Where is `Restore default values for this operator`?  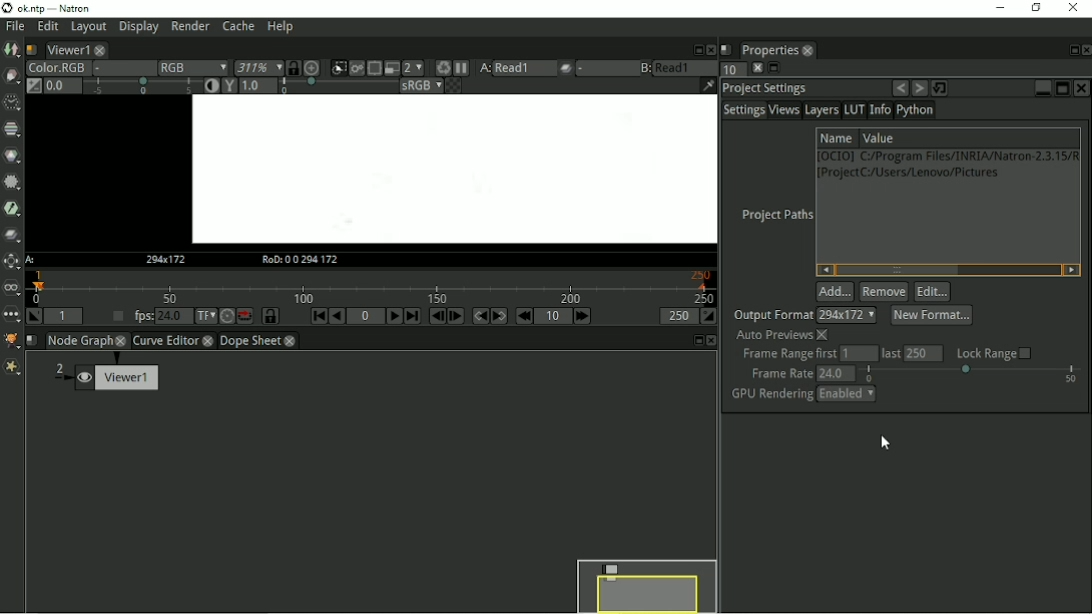
Restore default values for this operator is located at coordinates (941, 88).